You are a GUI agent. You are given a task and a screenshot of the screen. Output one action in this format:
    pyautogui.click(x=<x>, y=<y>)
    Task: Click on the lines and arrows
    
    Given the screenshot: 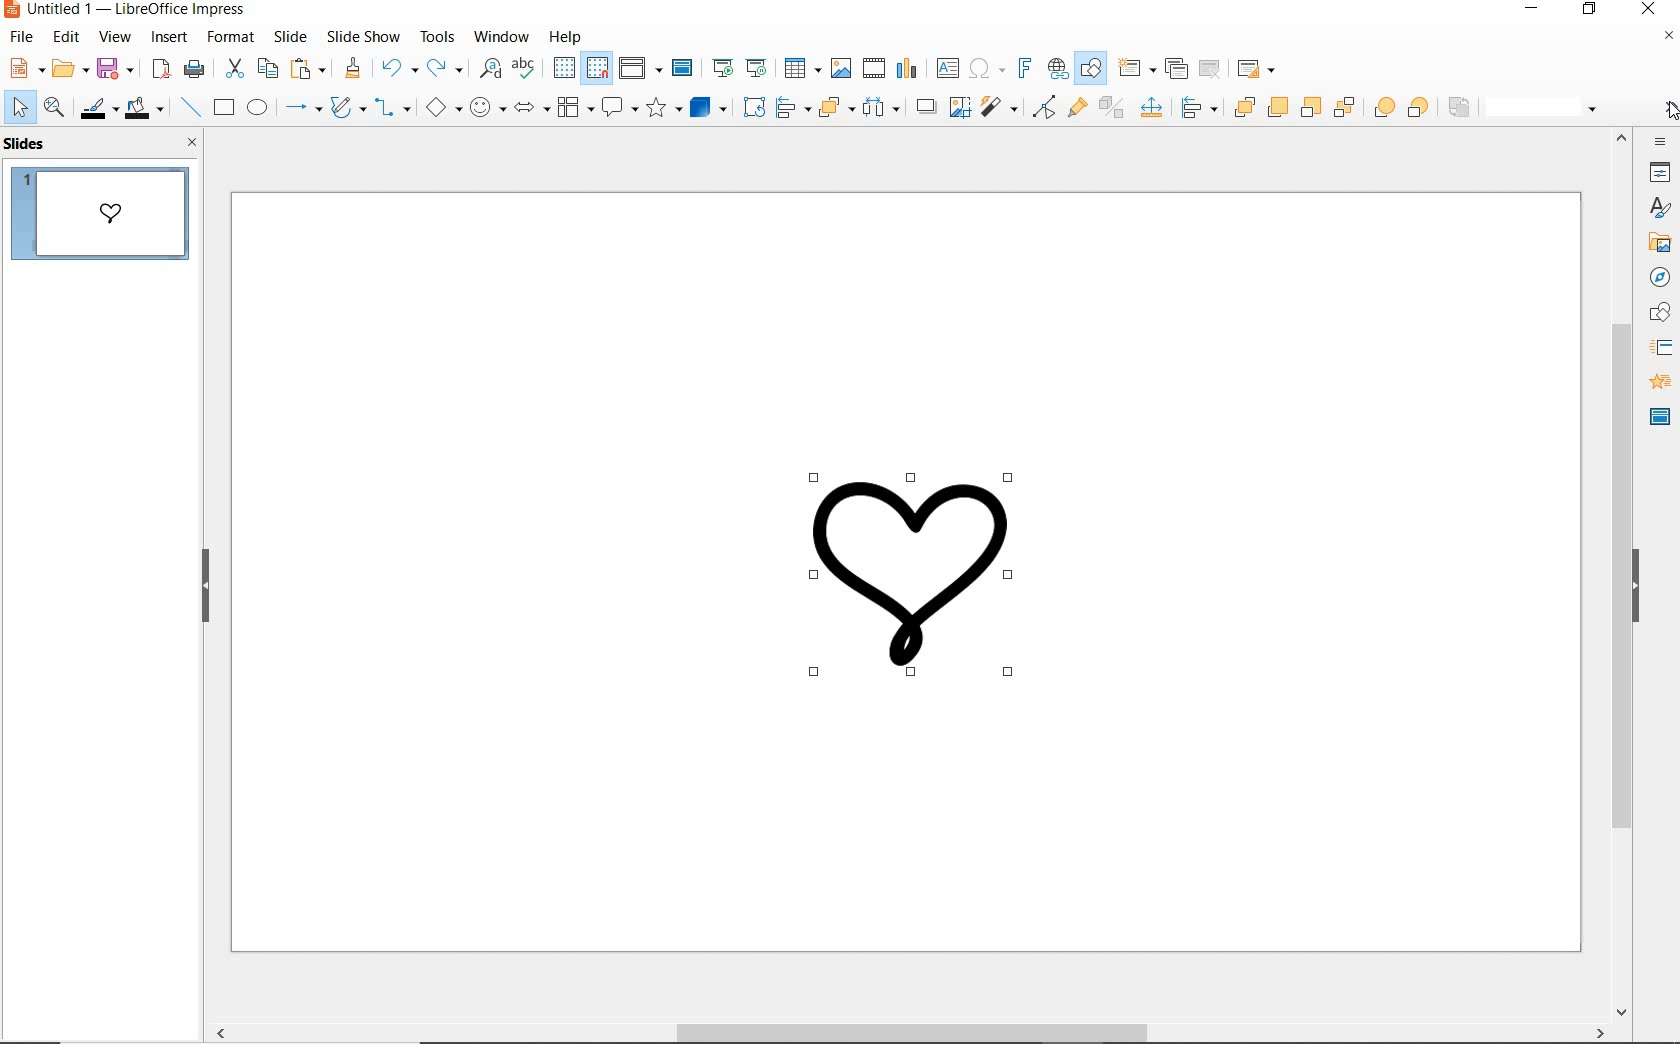 What is the action you would take?
    pyautogui.click(x=304, y=108)
    